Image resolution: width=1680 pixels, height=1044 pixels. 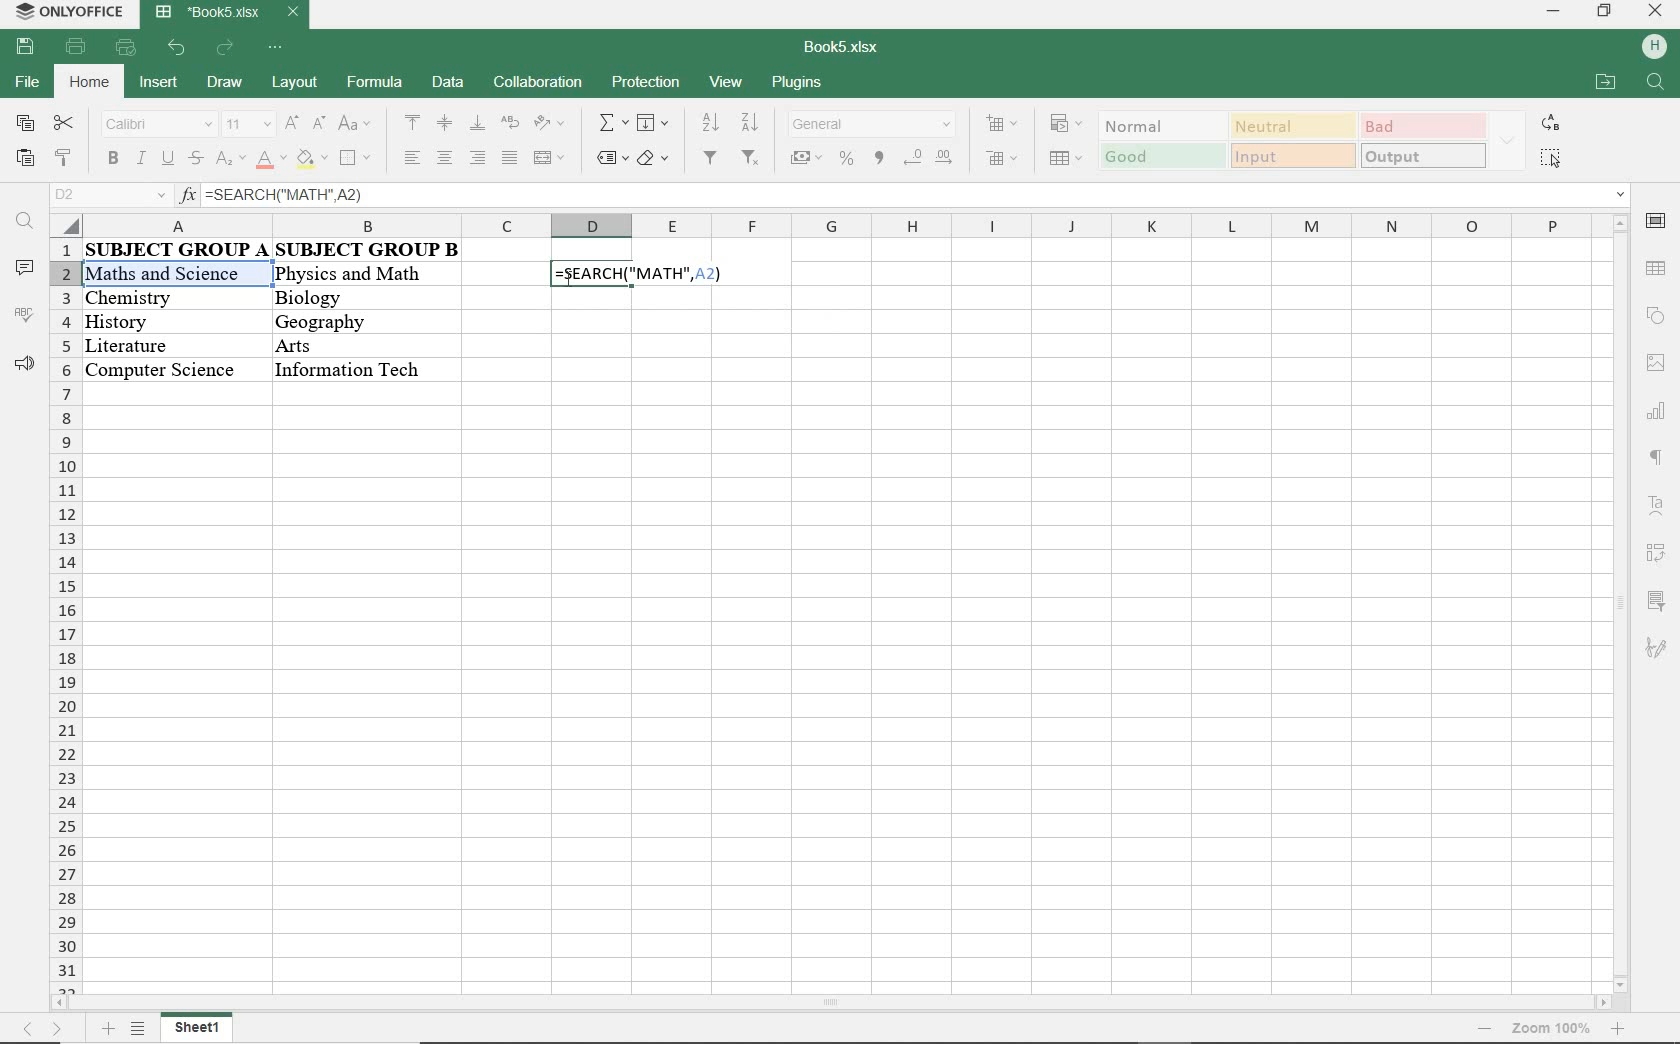 I want to click on select all, so click(x=1551, y=157).